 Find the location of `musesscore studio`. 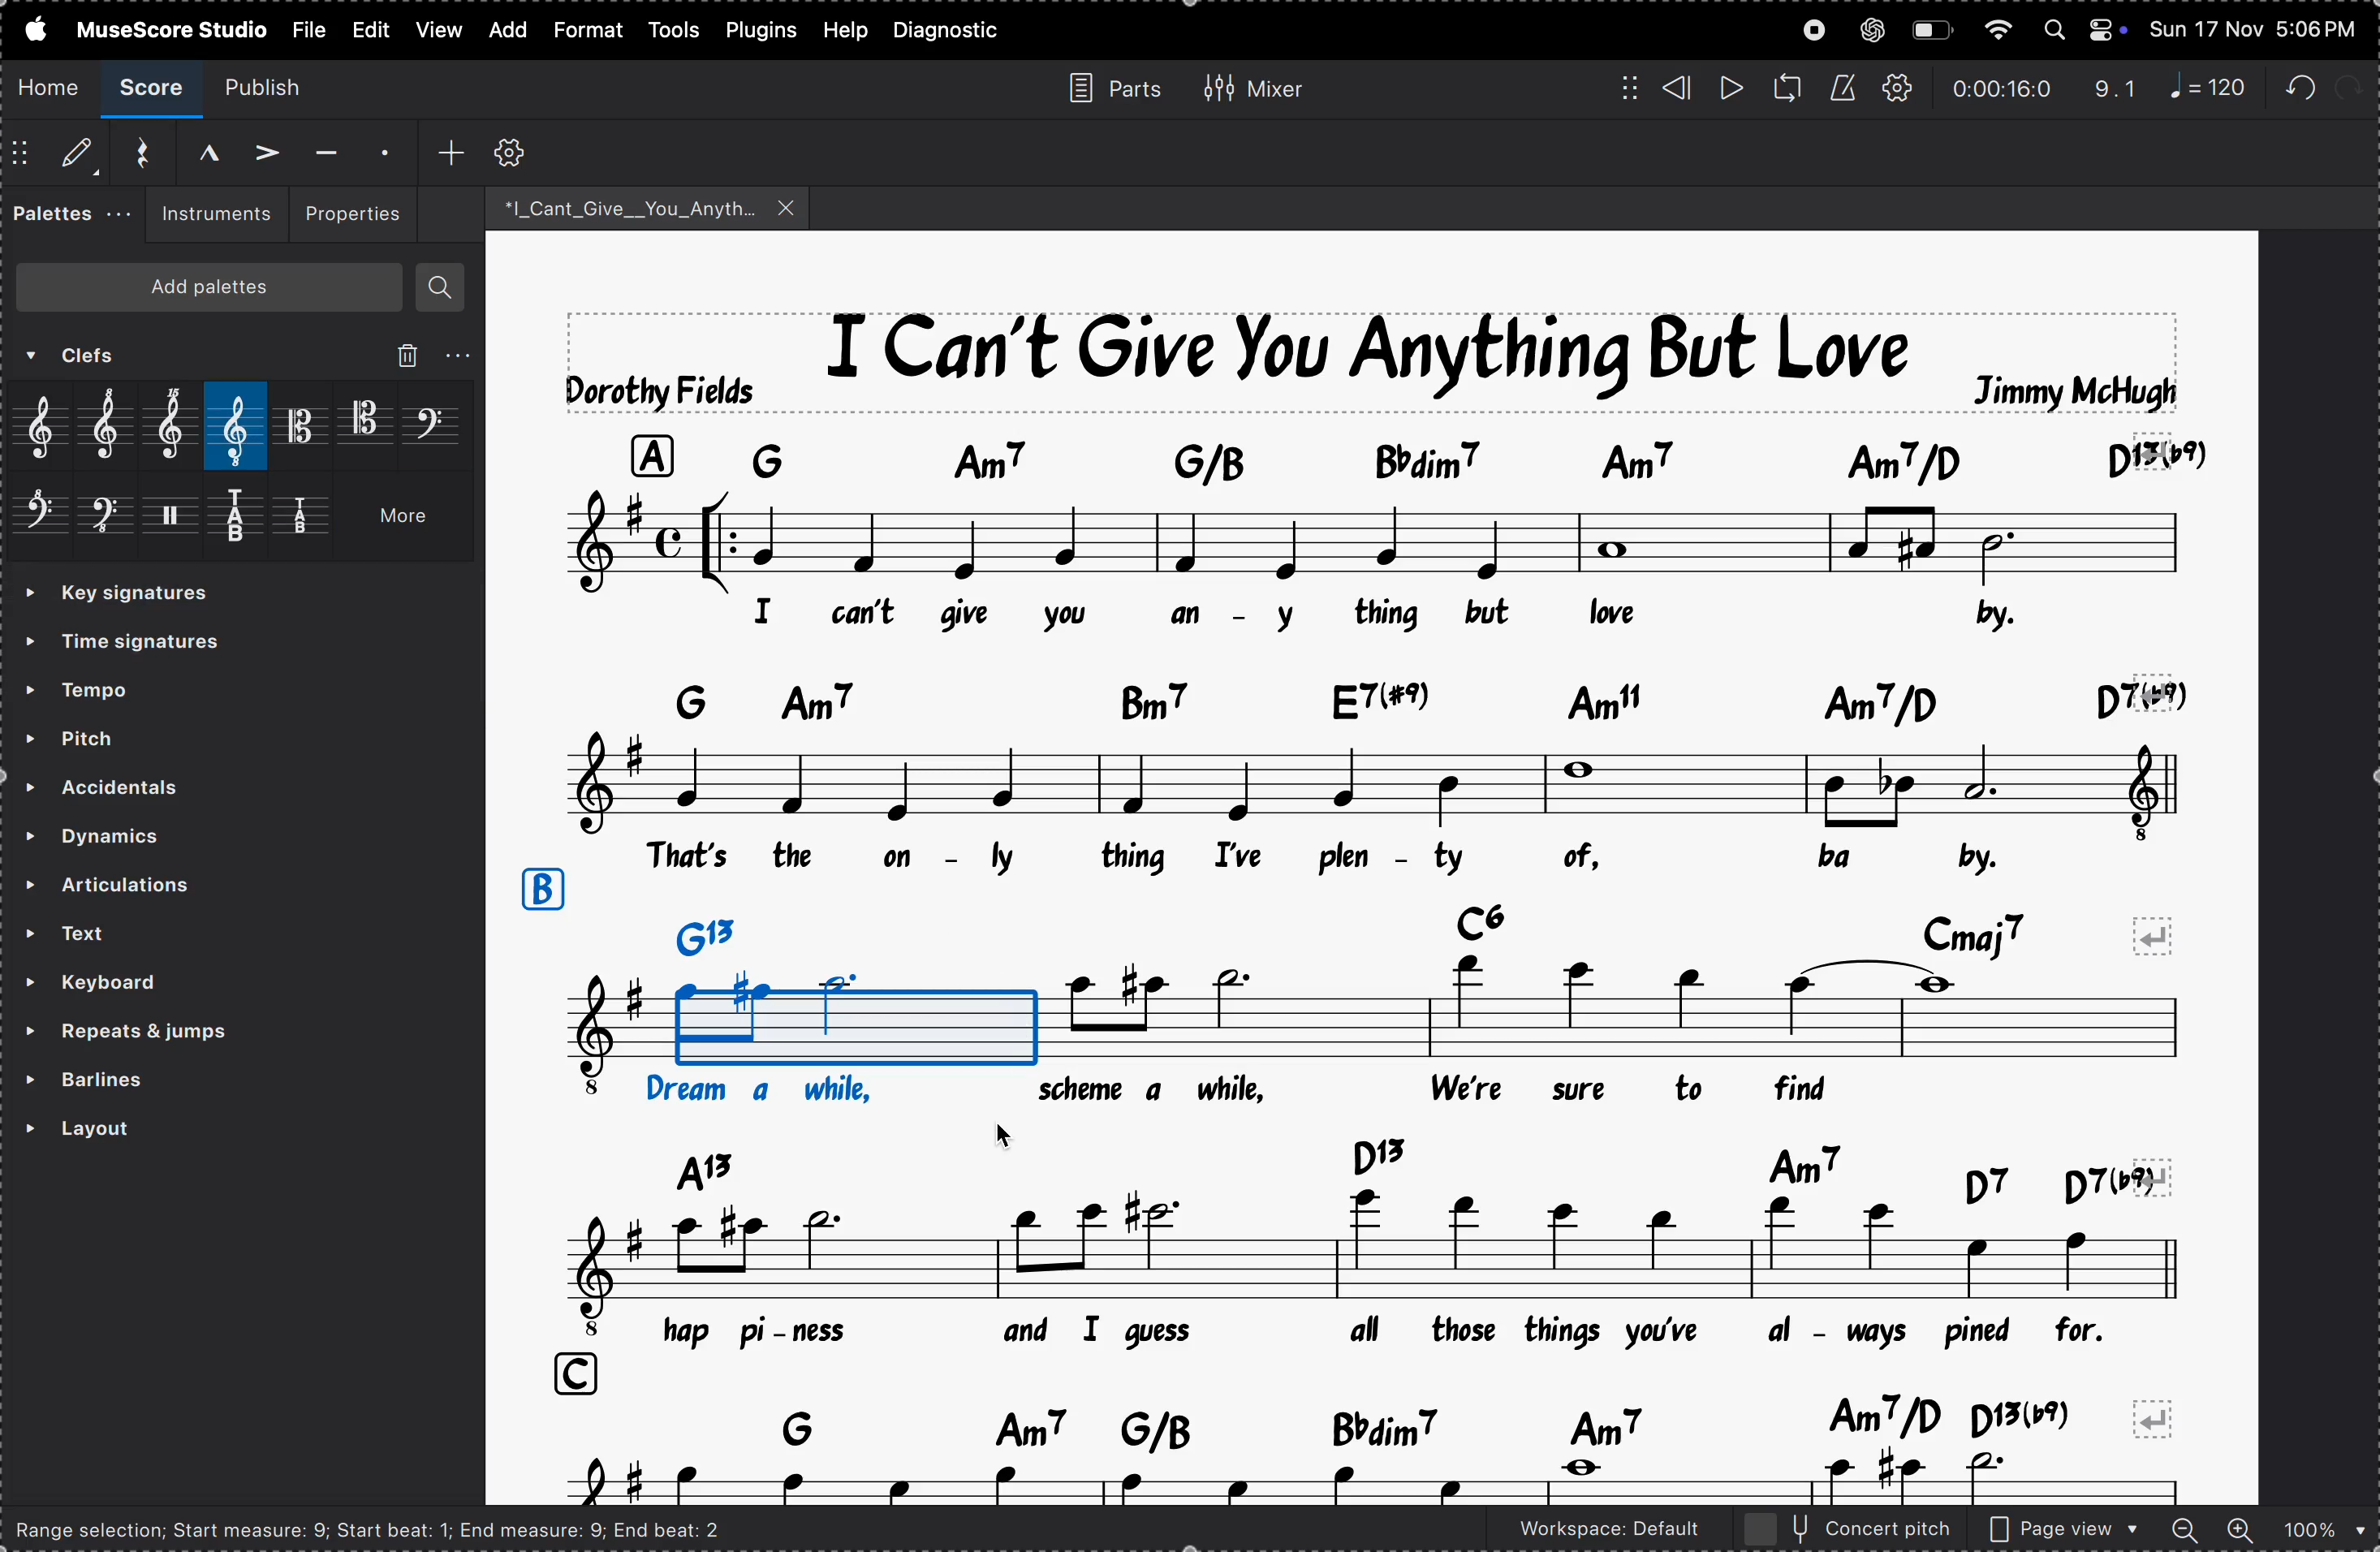

musesscore studio is located at coordinates (170, 28).